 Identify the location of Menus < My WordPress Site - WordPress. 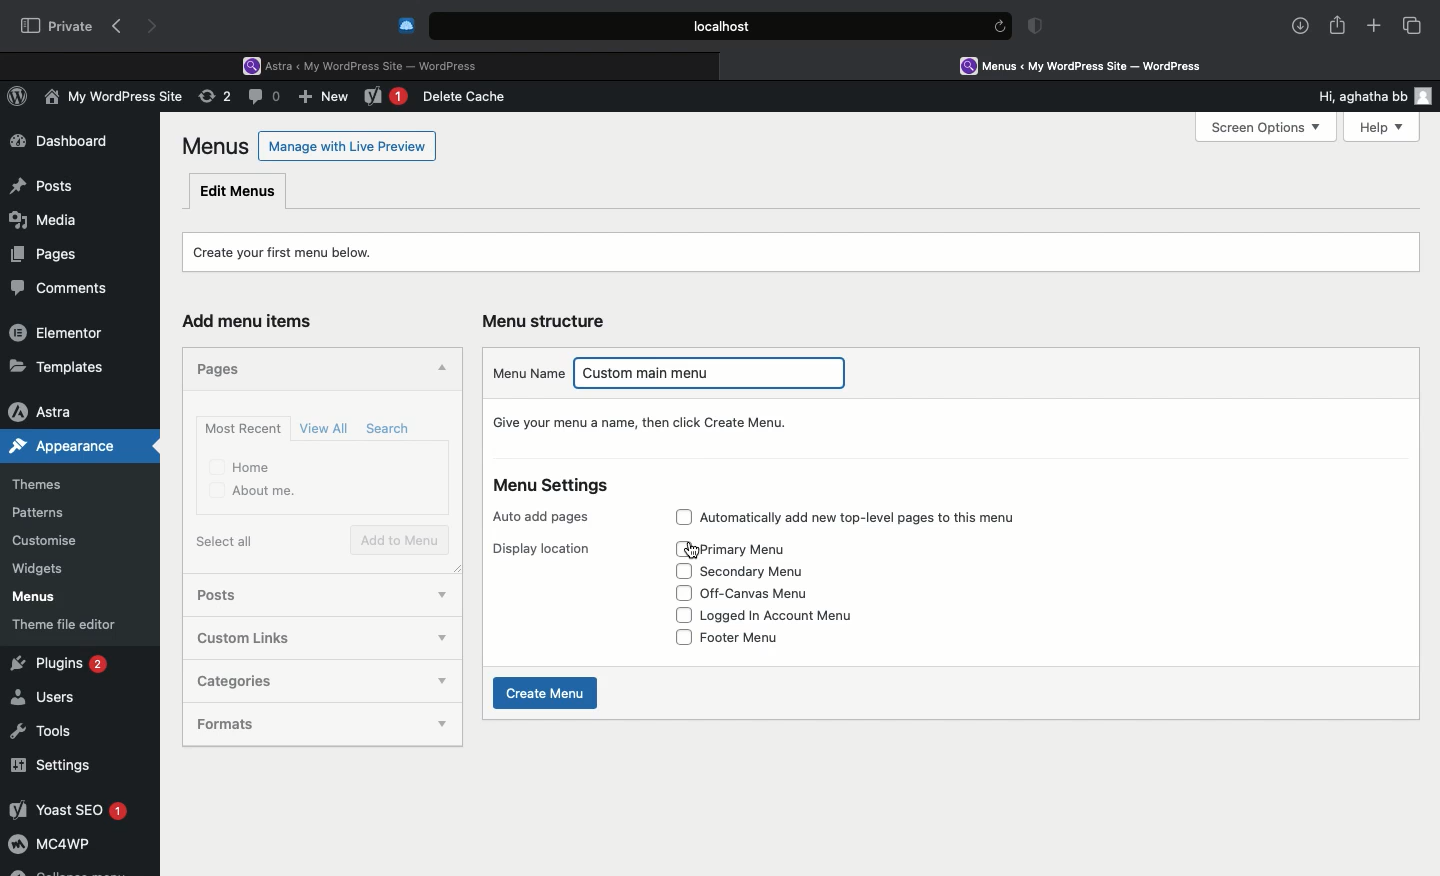
(1096, 65).